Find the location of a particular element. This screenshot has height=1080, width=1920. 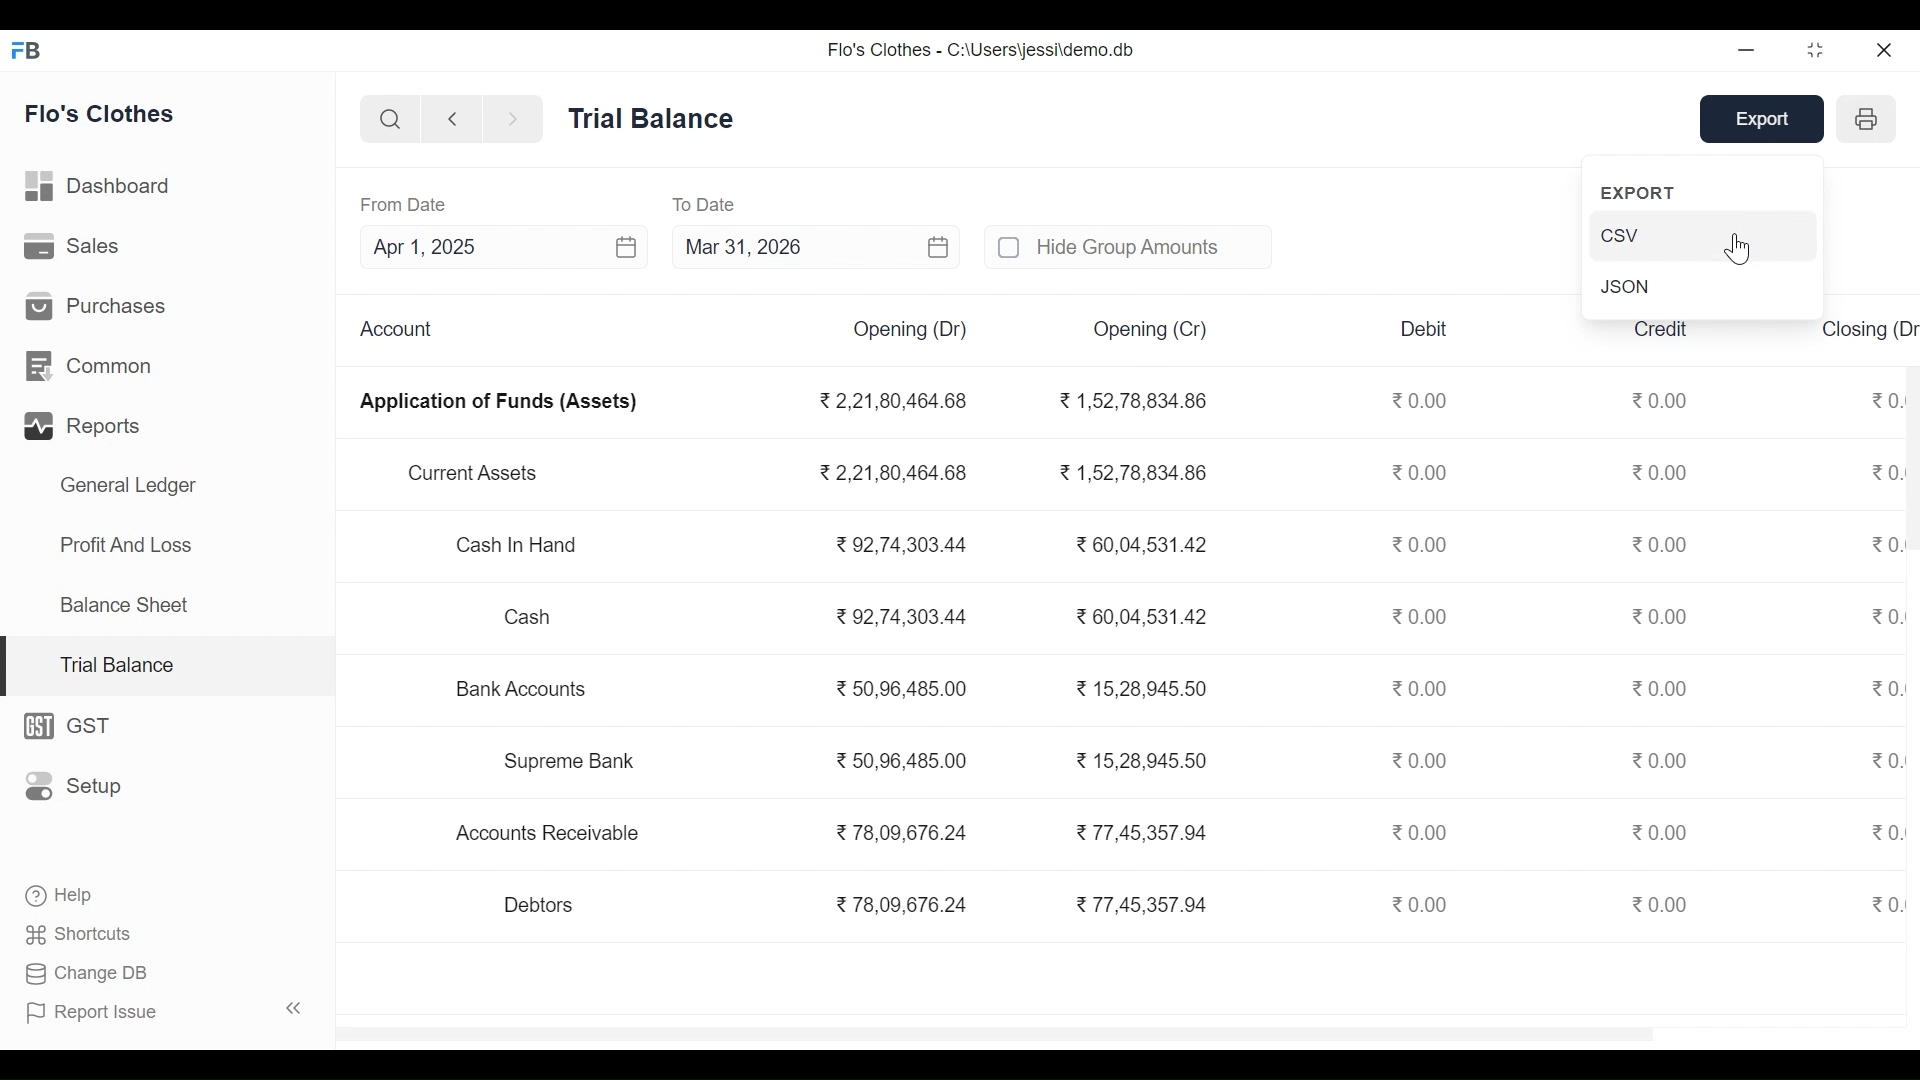

From Date is located at coordinates (403, 205).